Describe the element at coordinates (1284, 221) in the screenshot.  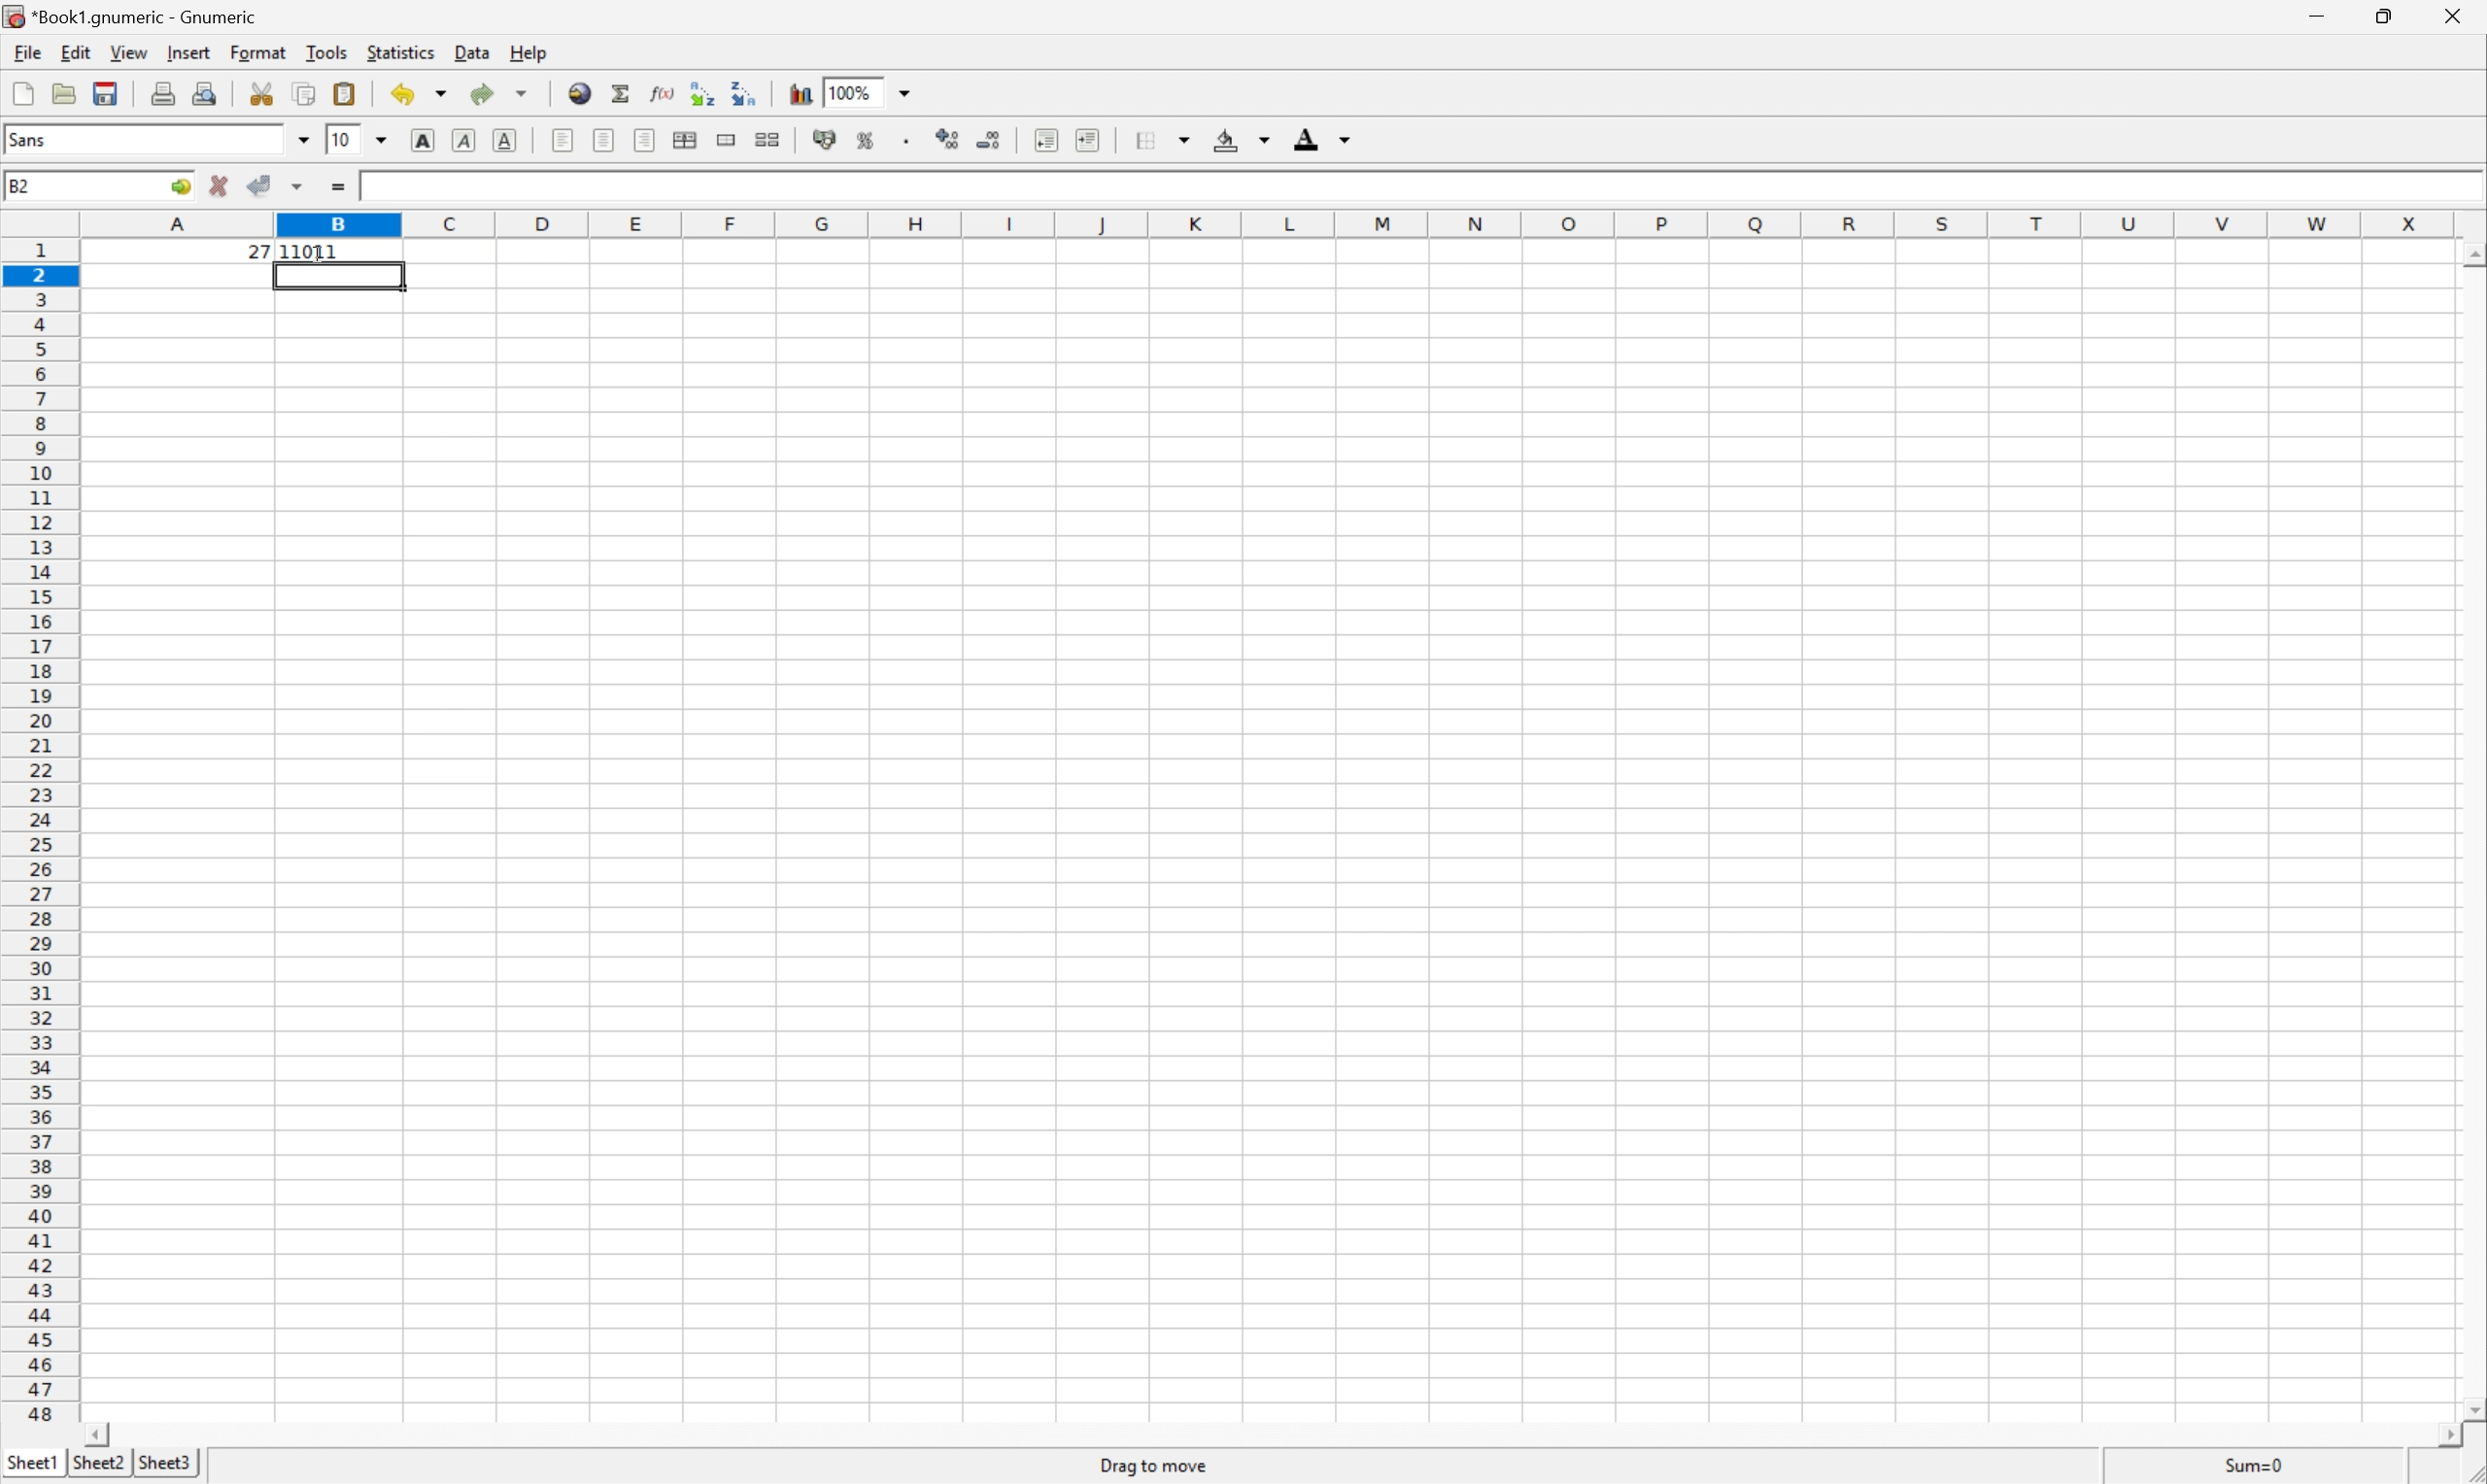
I see `Column names` at that location.